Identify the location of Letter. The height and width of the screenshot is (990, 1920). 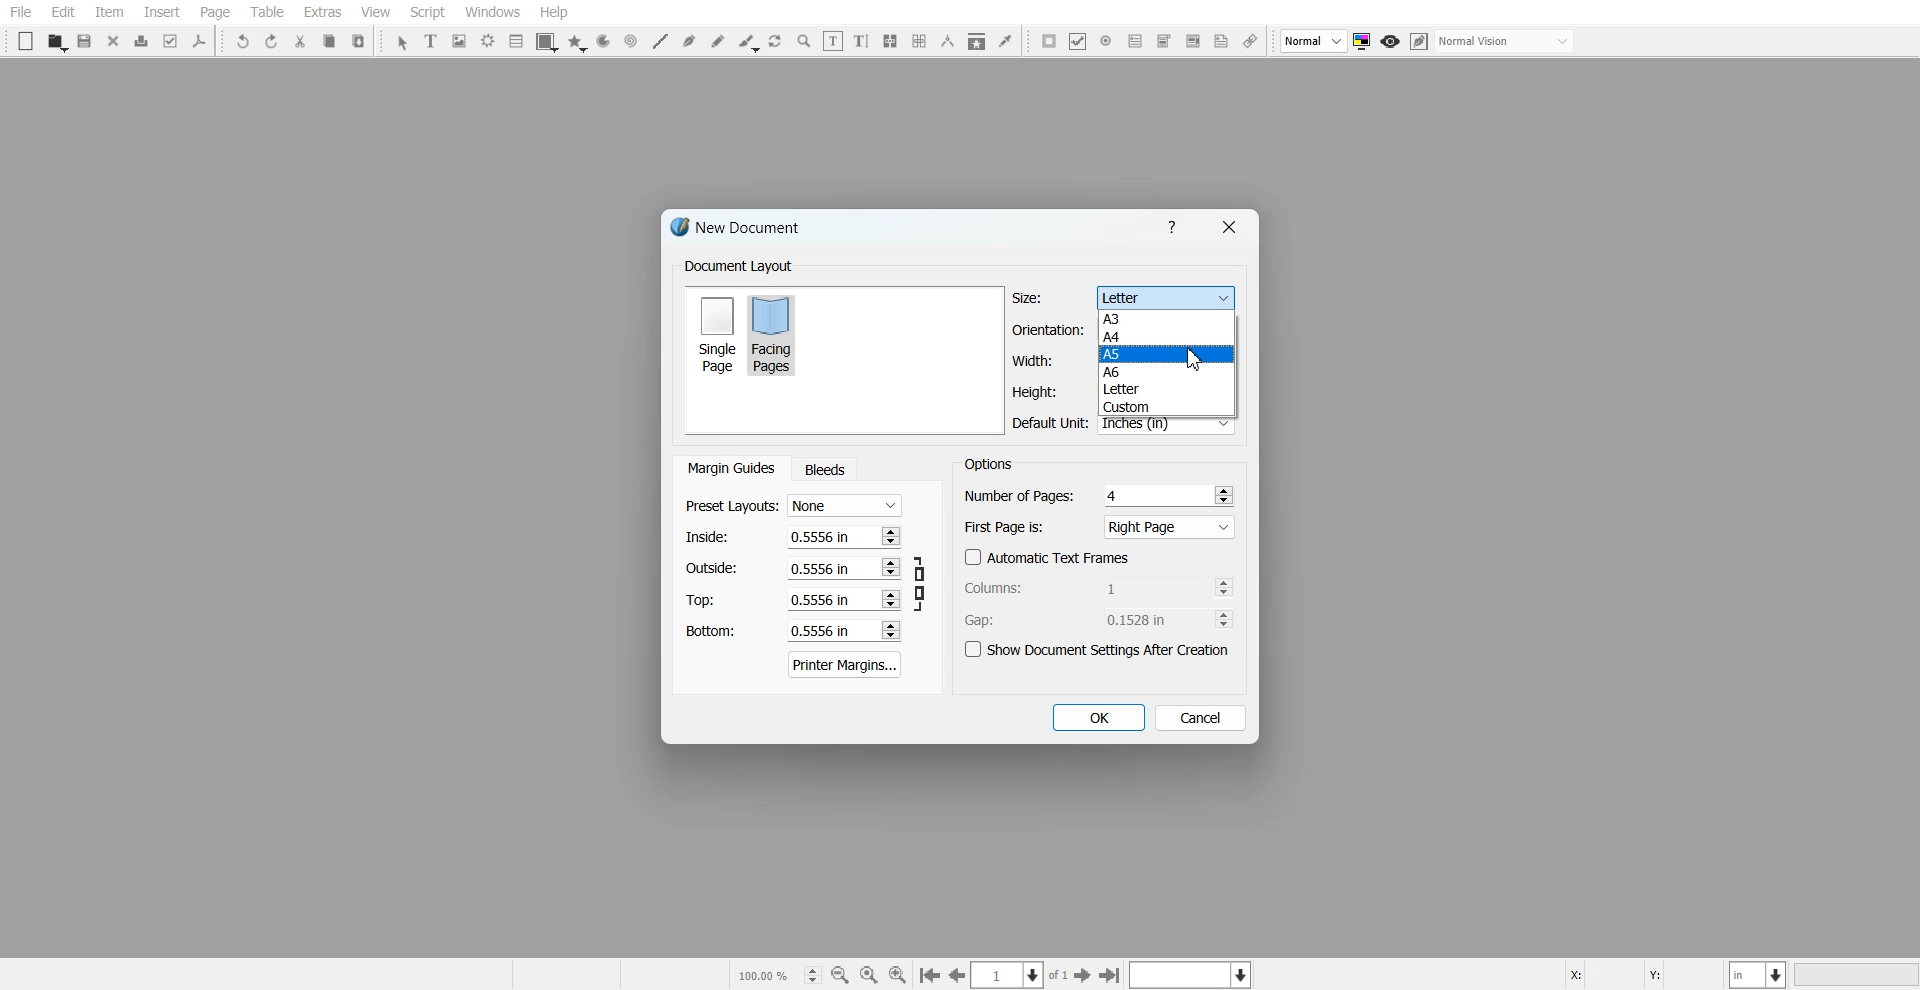
(1166, 297).